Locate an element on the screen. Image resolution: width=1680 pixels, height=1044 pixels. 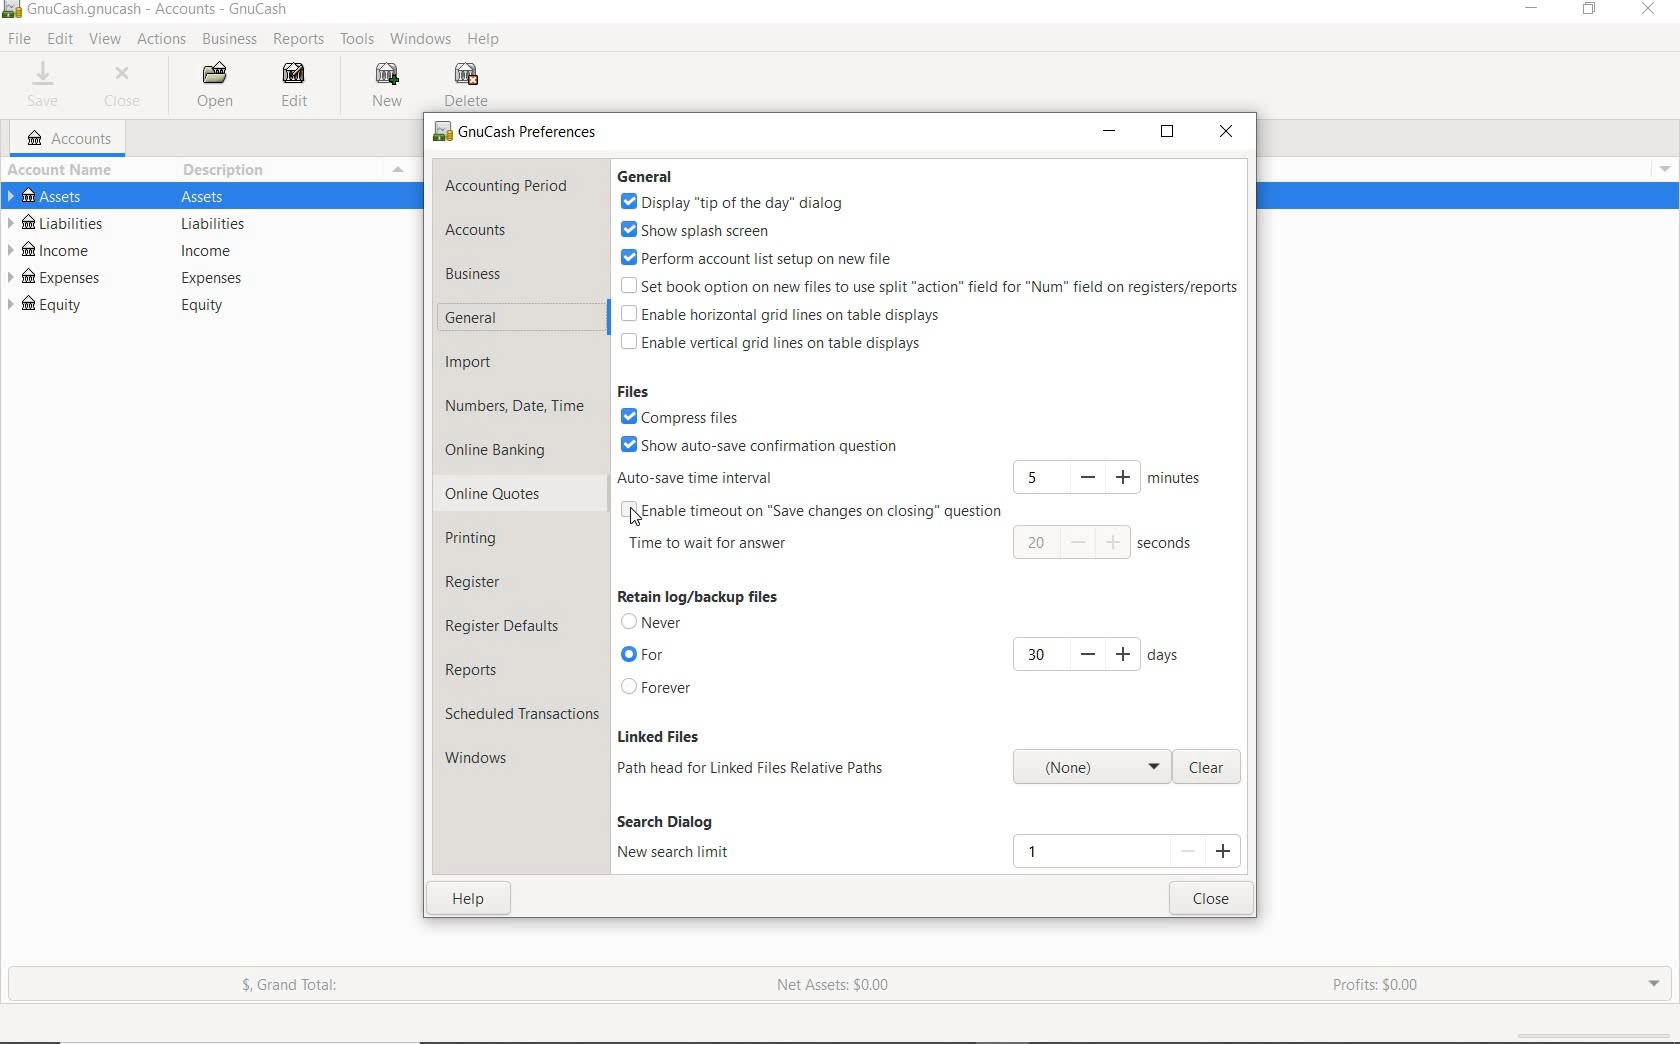
WINDOWS is located at coordinates (422, 39).